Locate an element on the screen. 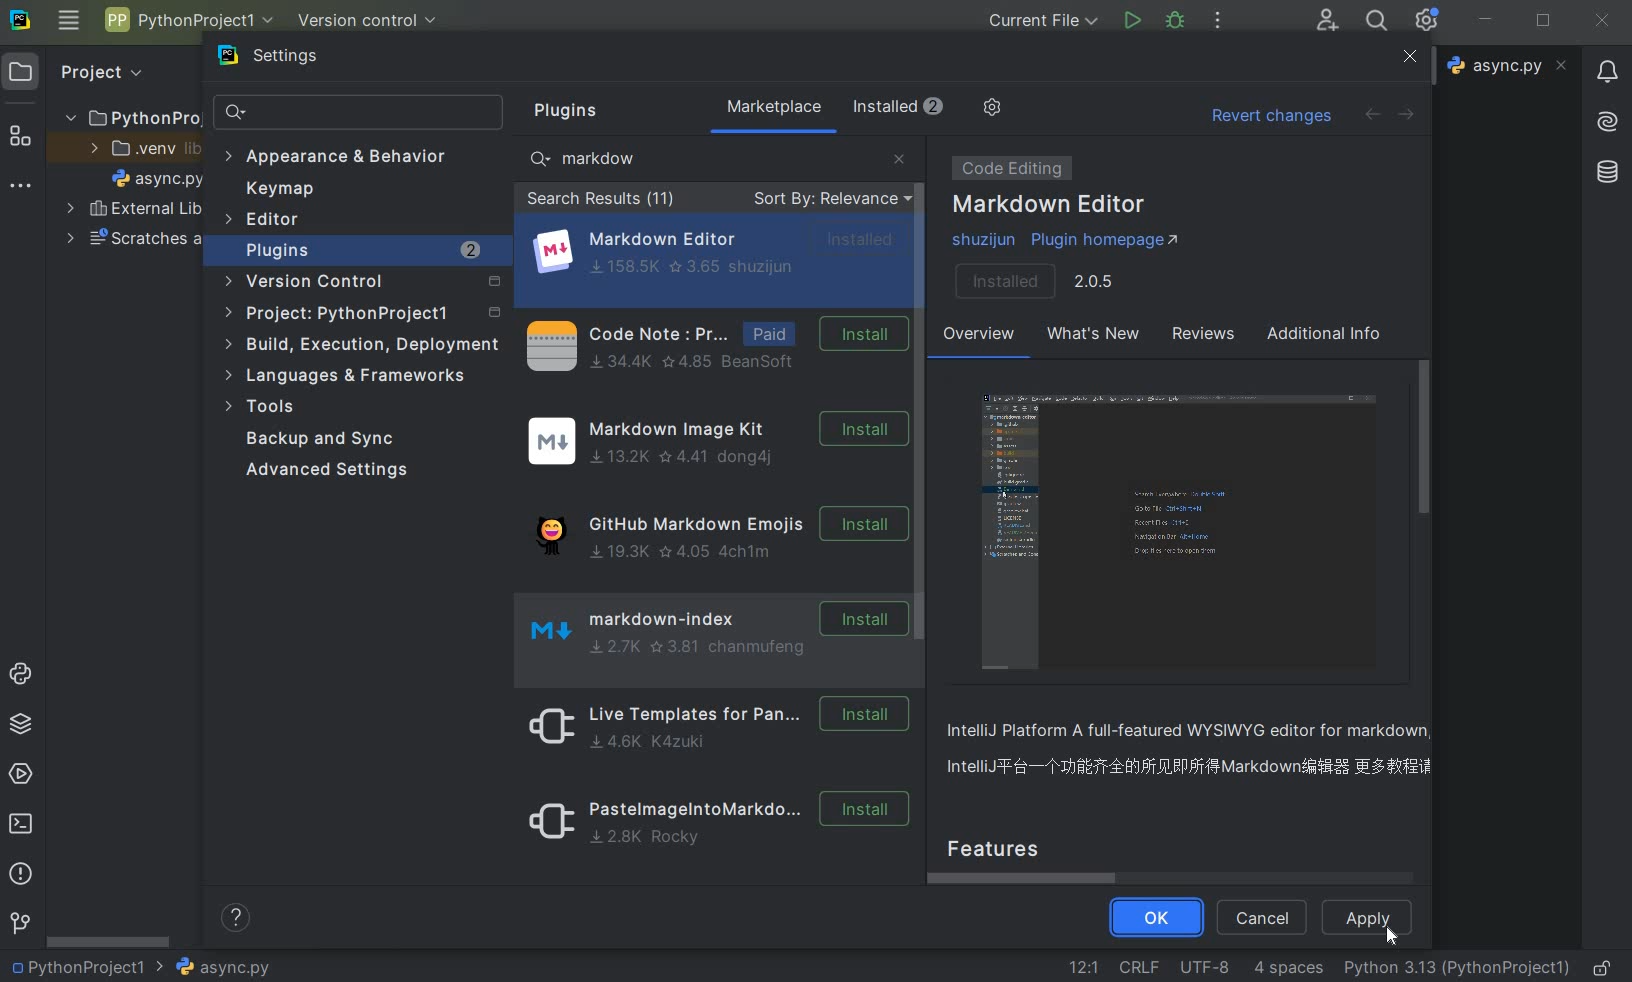  python console is located at coordinates (22, 676).